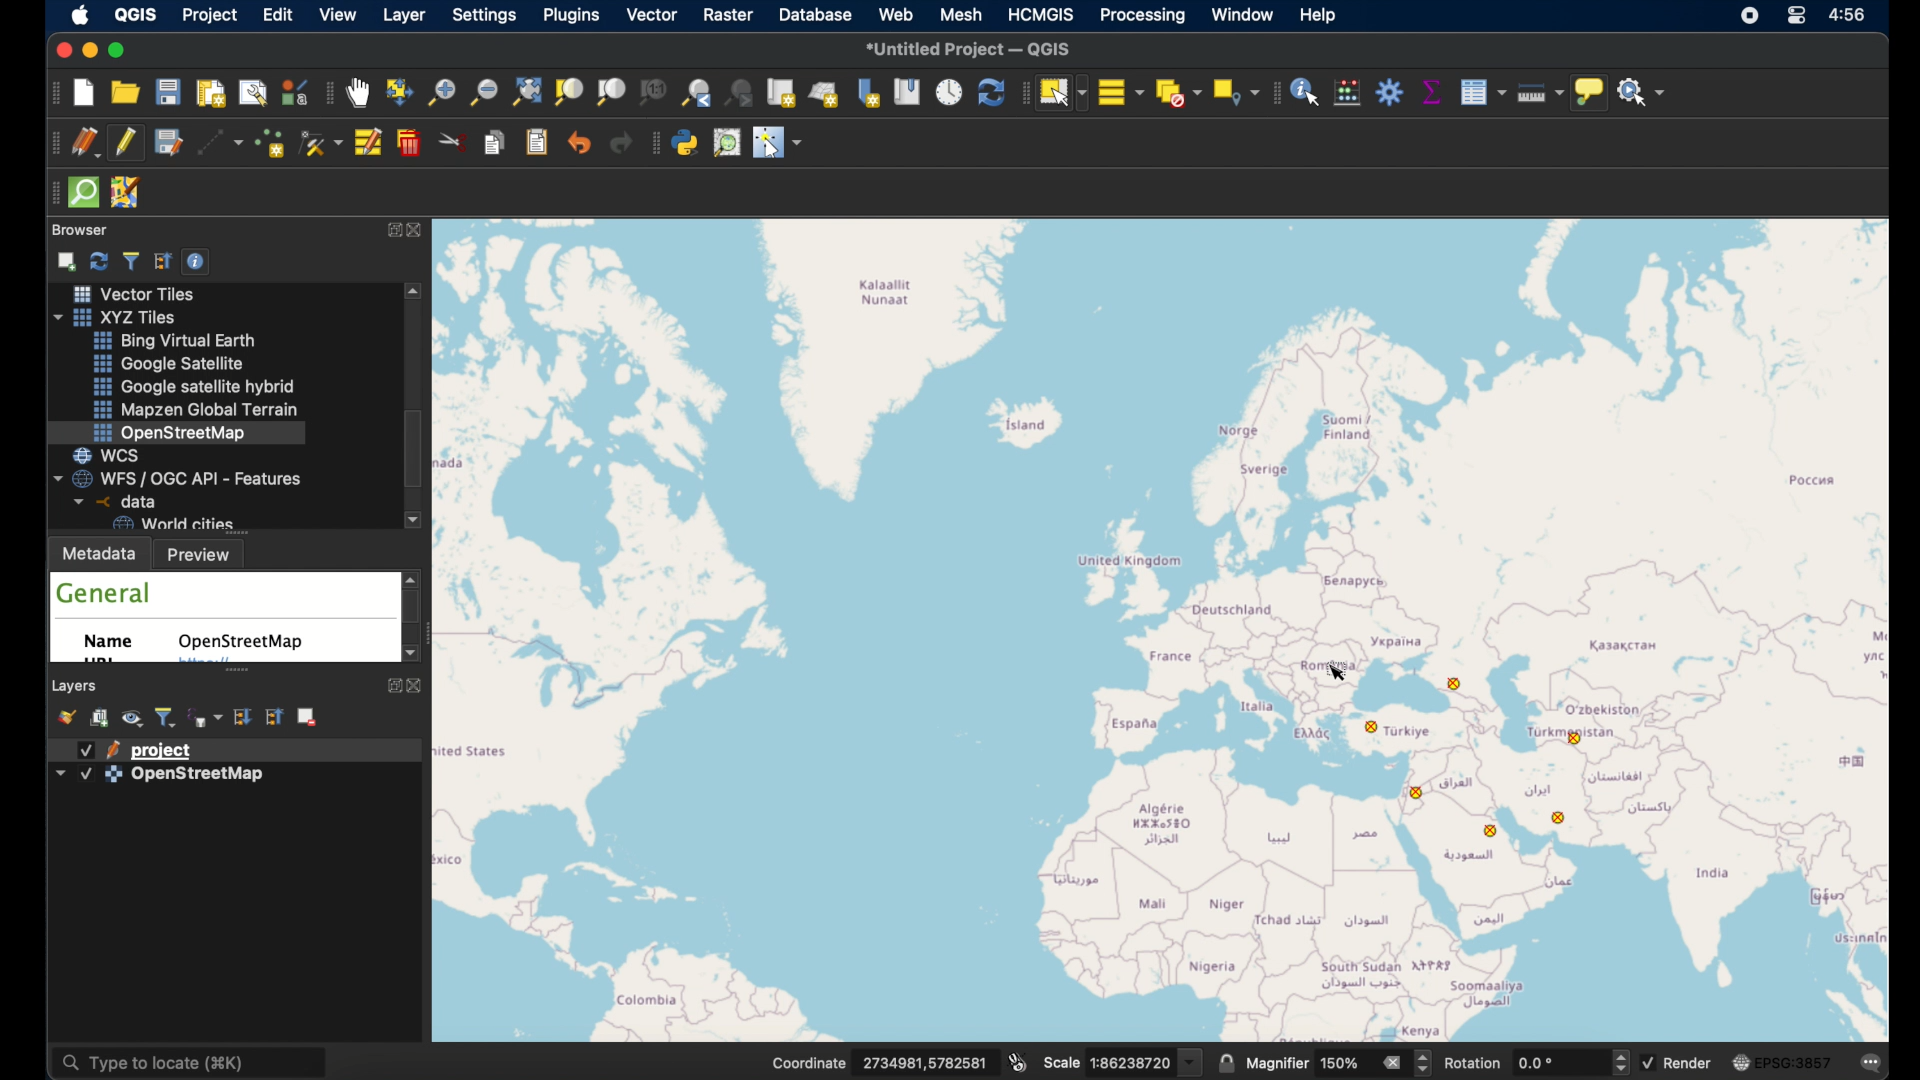 This screenshot has width=1920, height=1080. Describe the element at coordinates (171, 432) in the screenshot. I see `openstreetmap` at that location.